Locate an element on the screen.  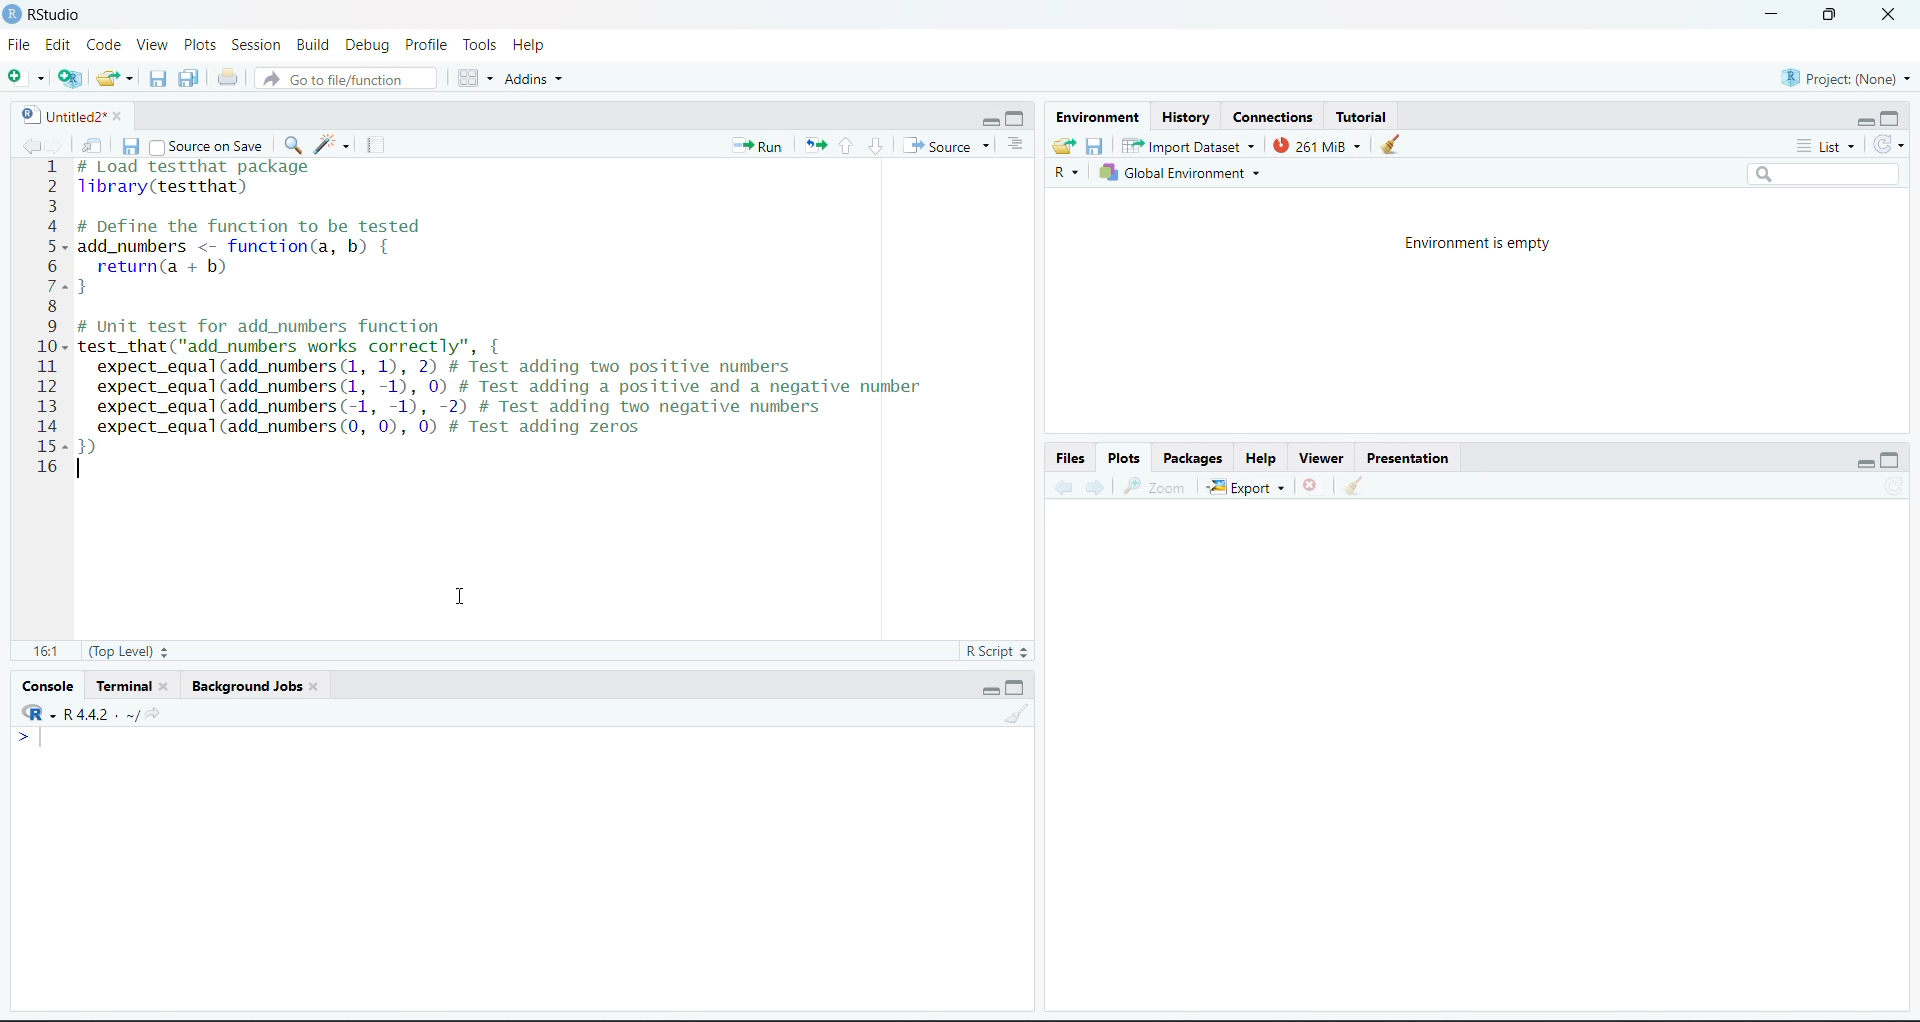
List is located at coordinates (1826, 145).